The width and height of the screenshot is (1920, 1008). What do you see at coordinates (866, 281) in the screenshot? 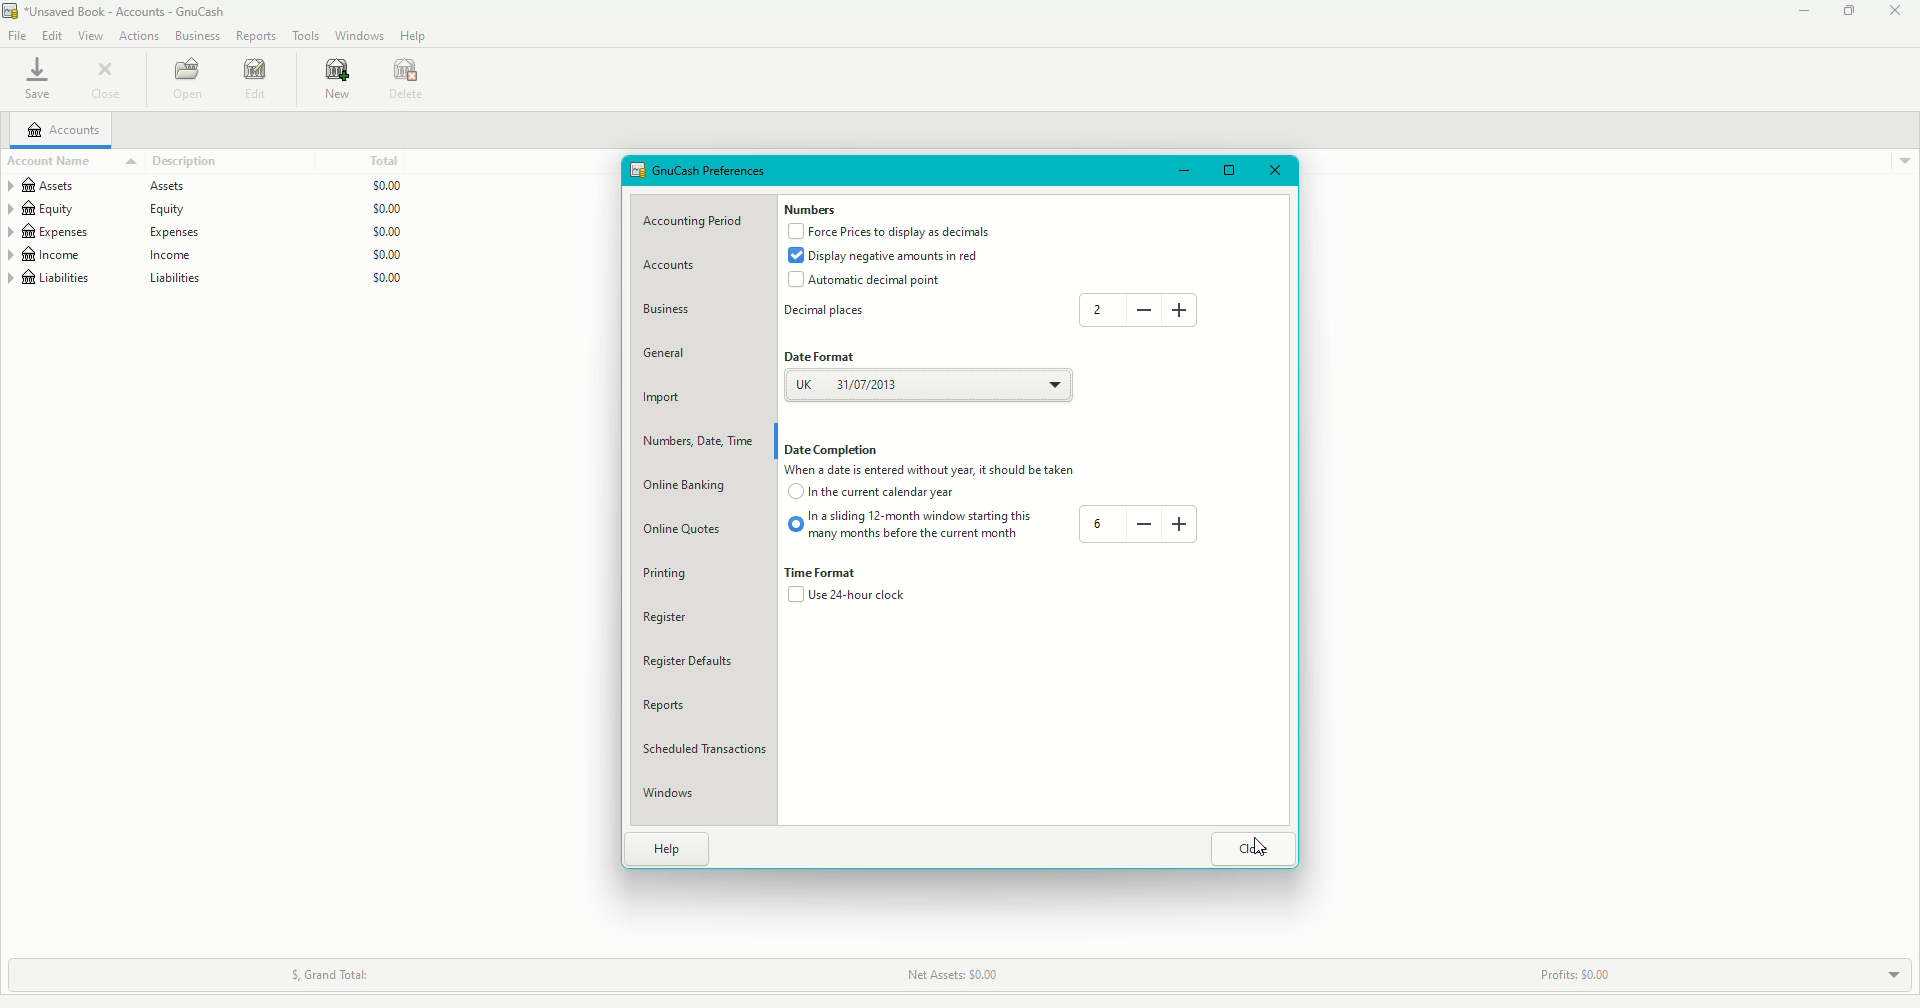
I see `Automatic decimal` at bounding box center [866, 281].